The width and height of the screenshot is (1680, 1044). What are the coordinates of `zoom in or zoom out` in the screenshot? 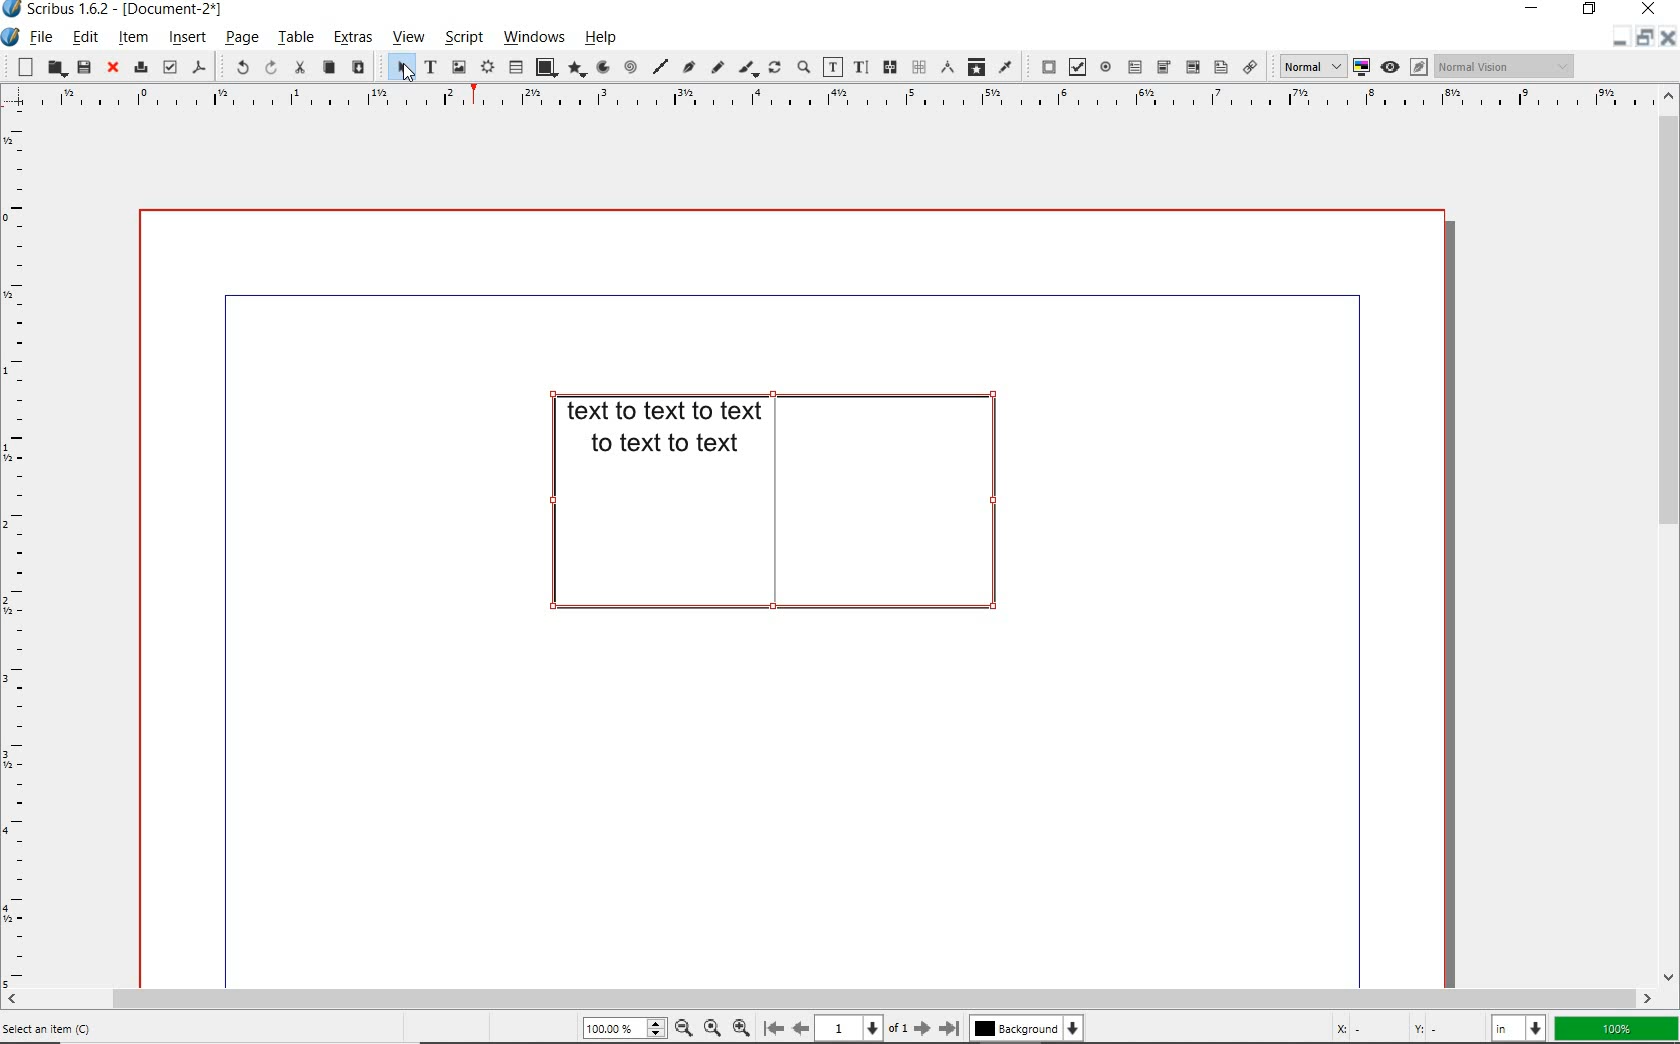 It's located at (802, 67).